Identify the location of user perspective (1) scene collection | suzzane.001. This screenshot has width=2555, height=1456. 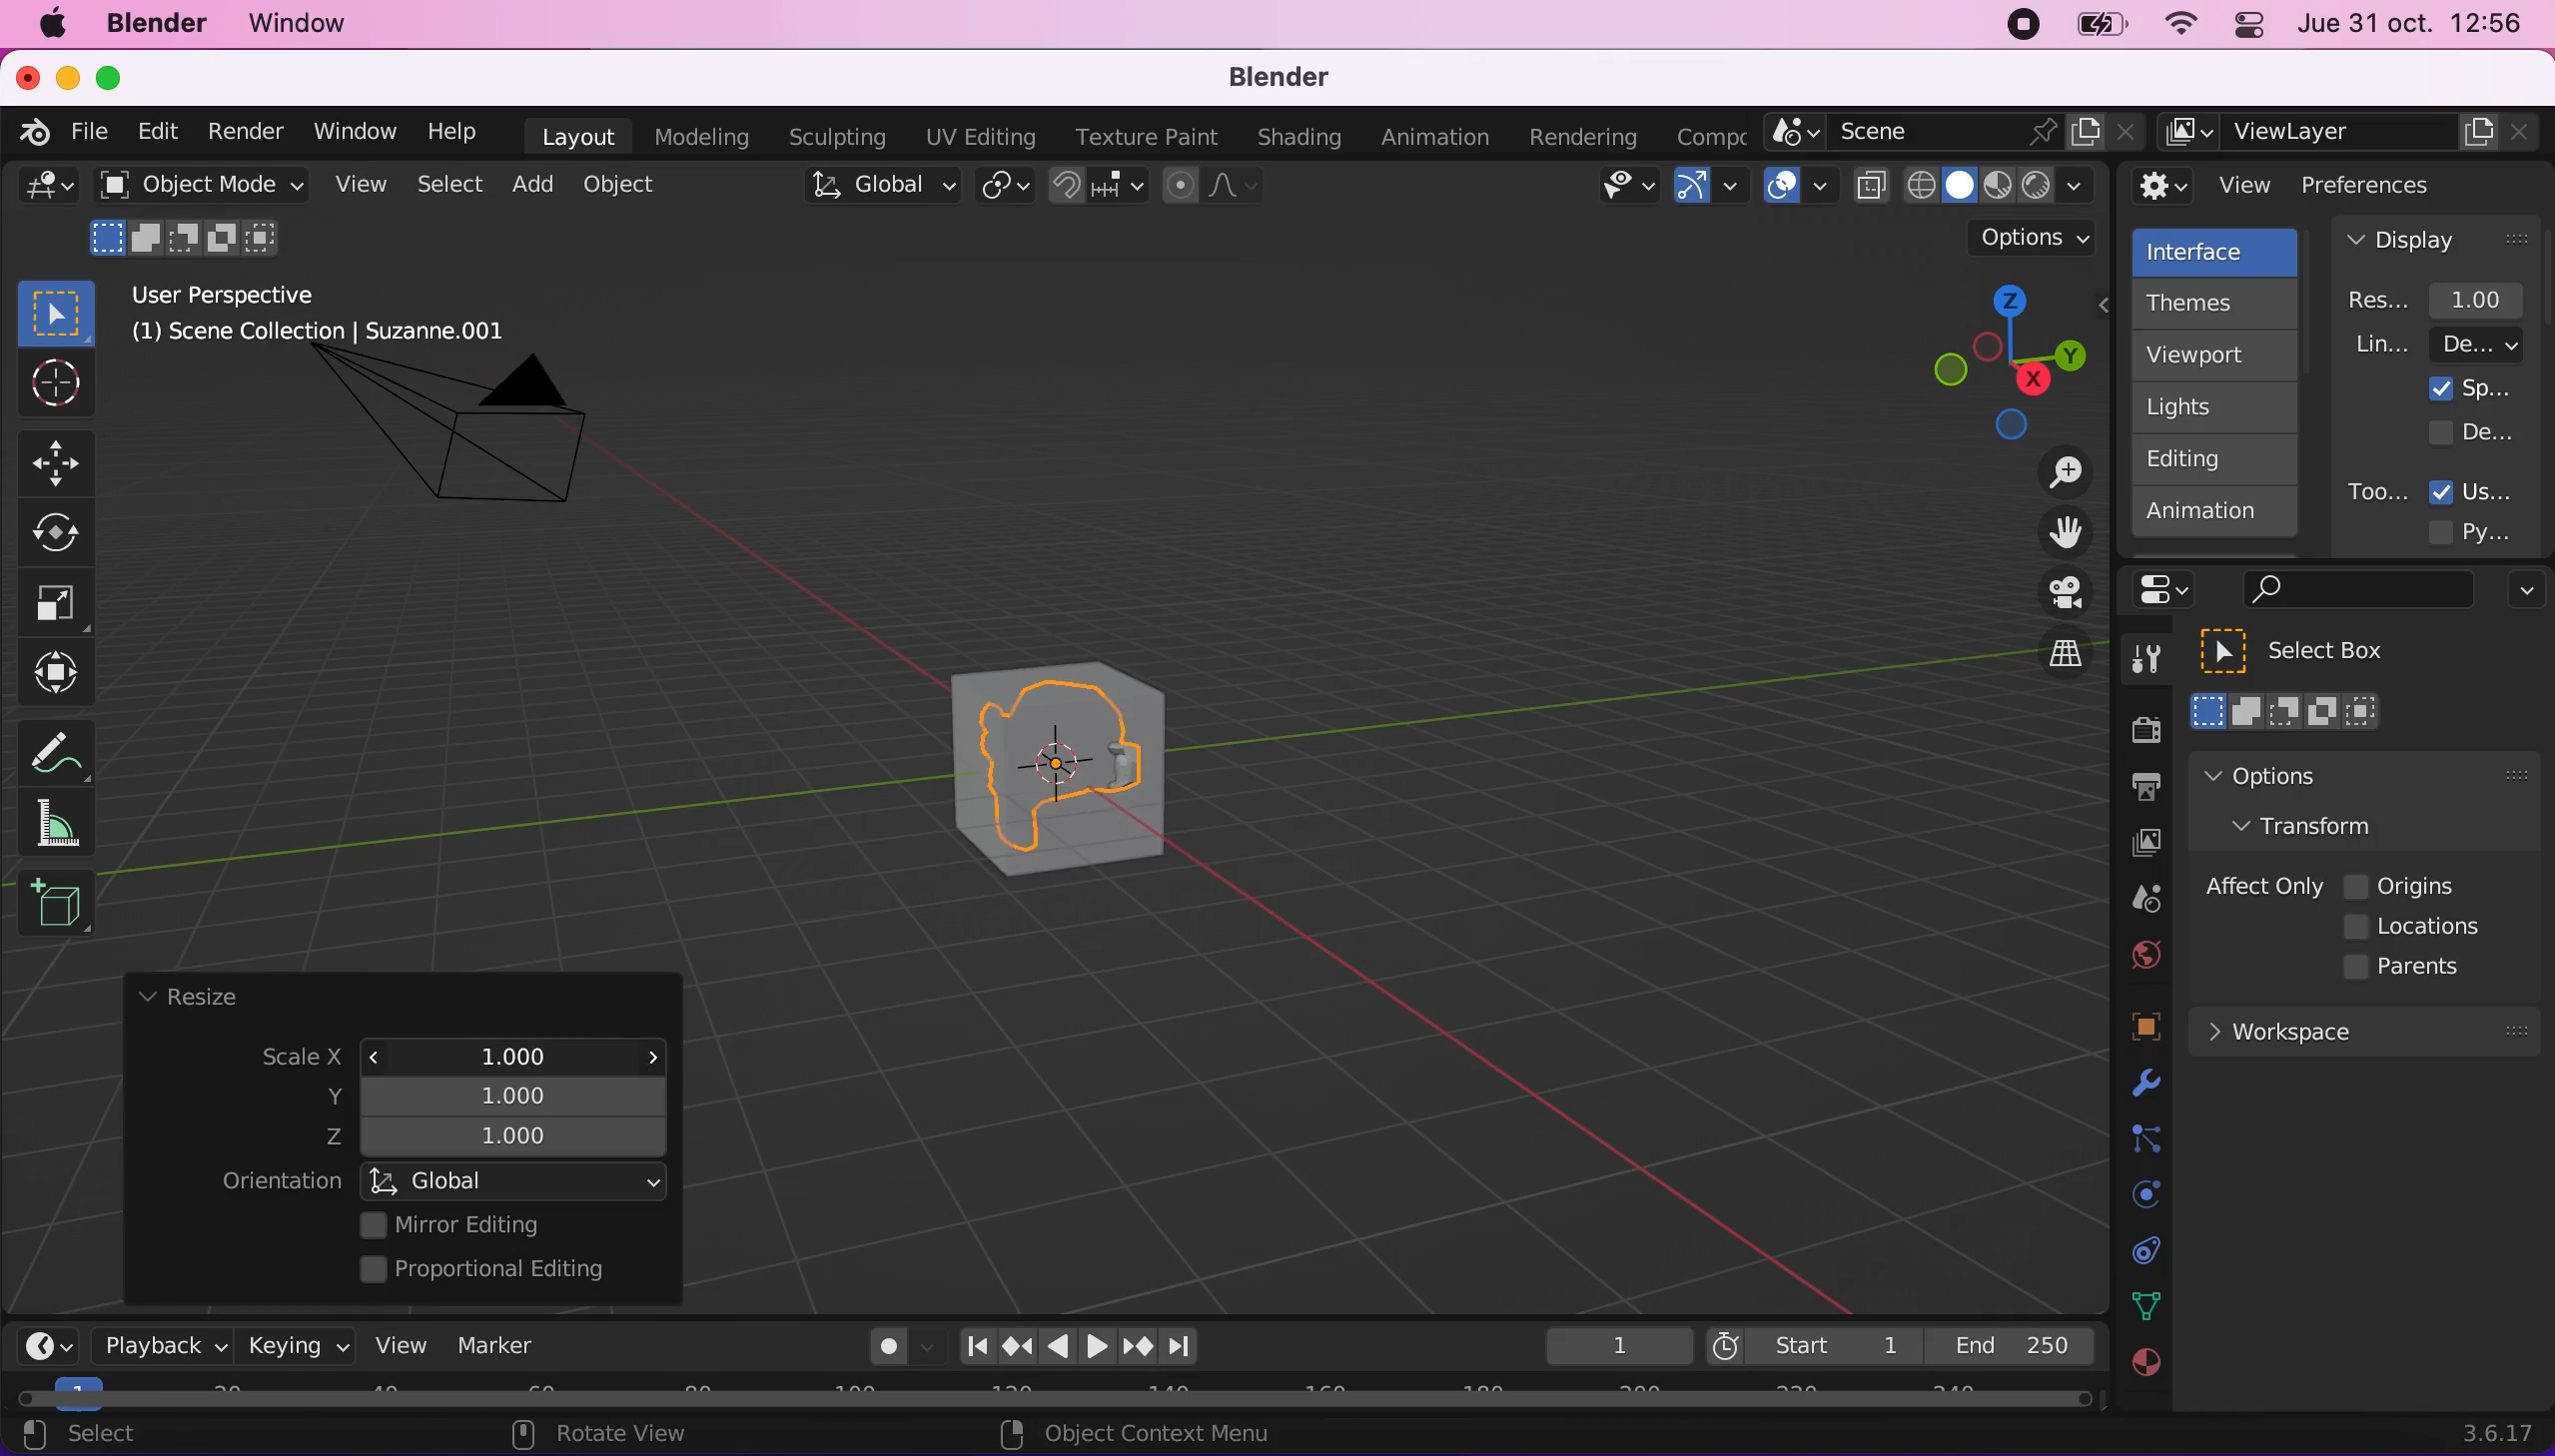
(334, 316).